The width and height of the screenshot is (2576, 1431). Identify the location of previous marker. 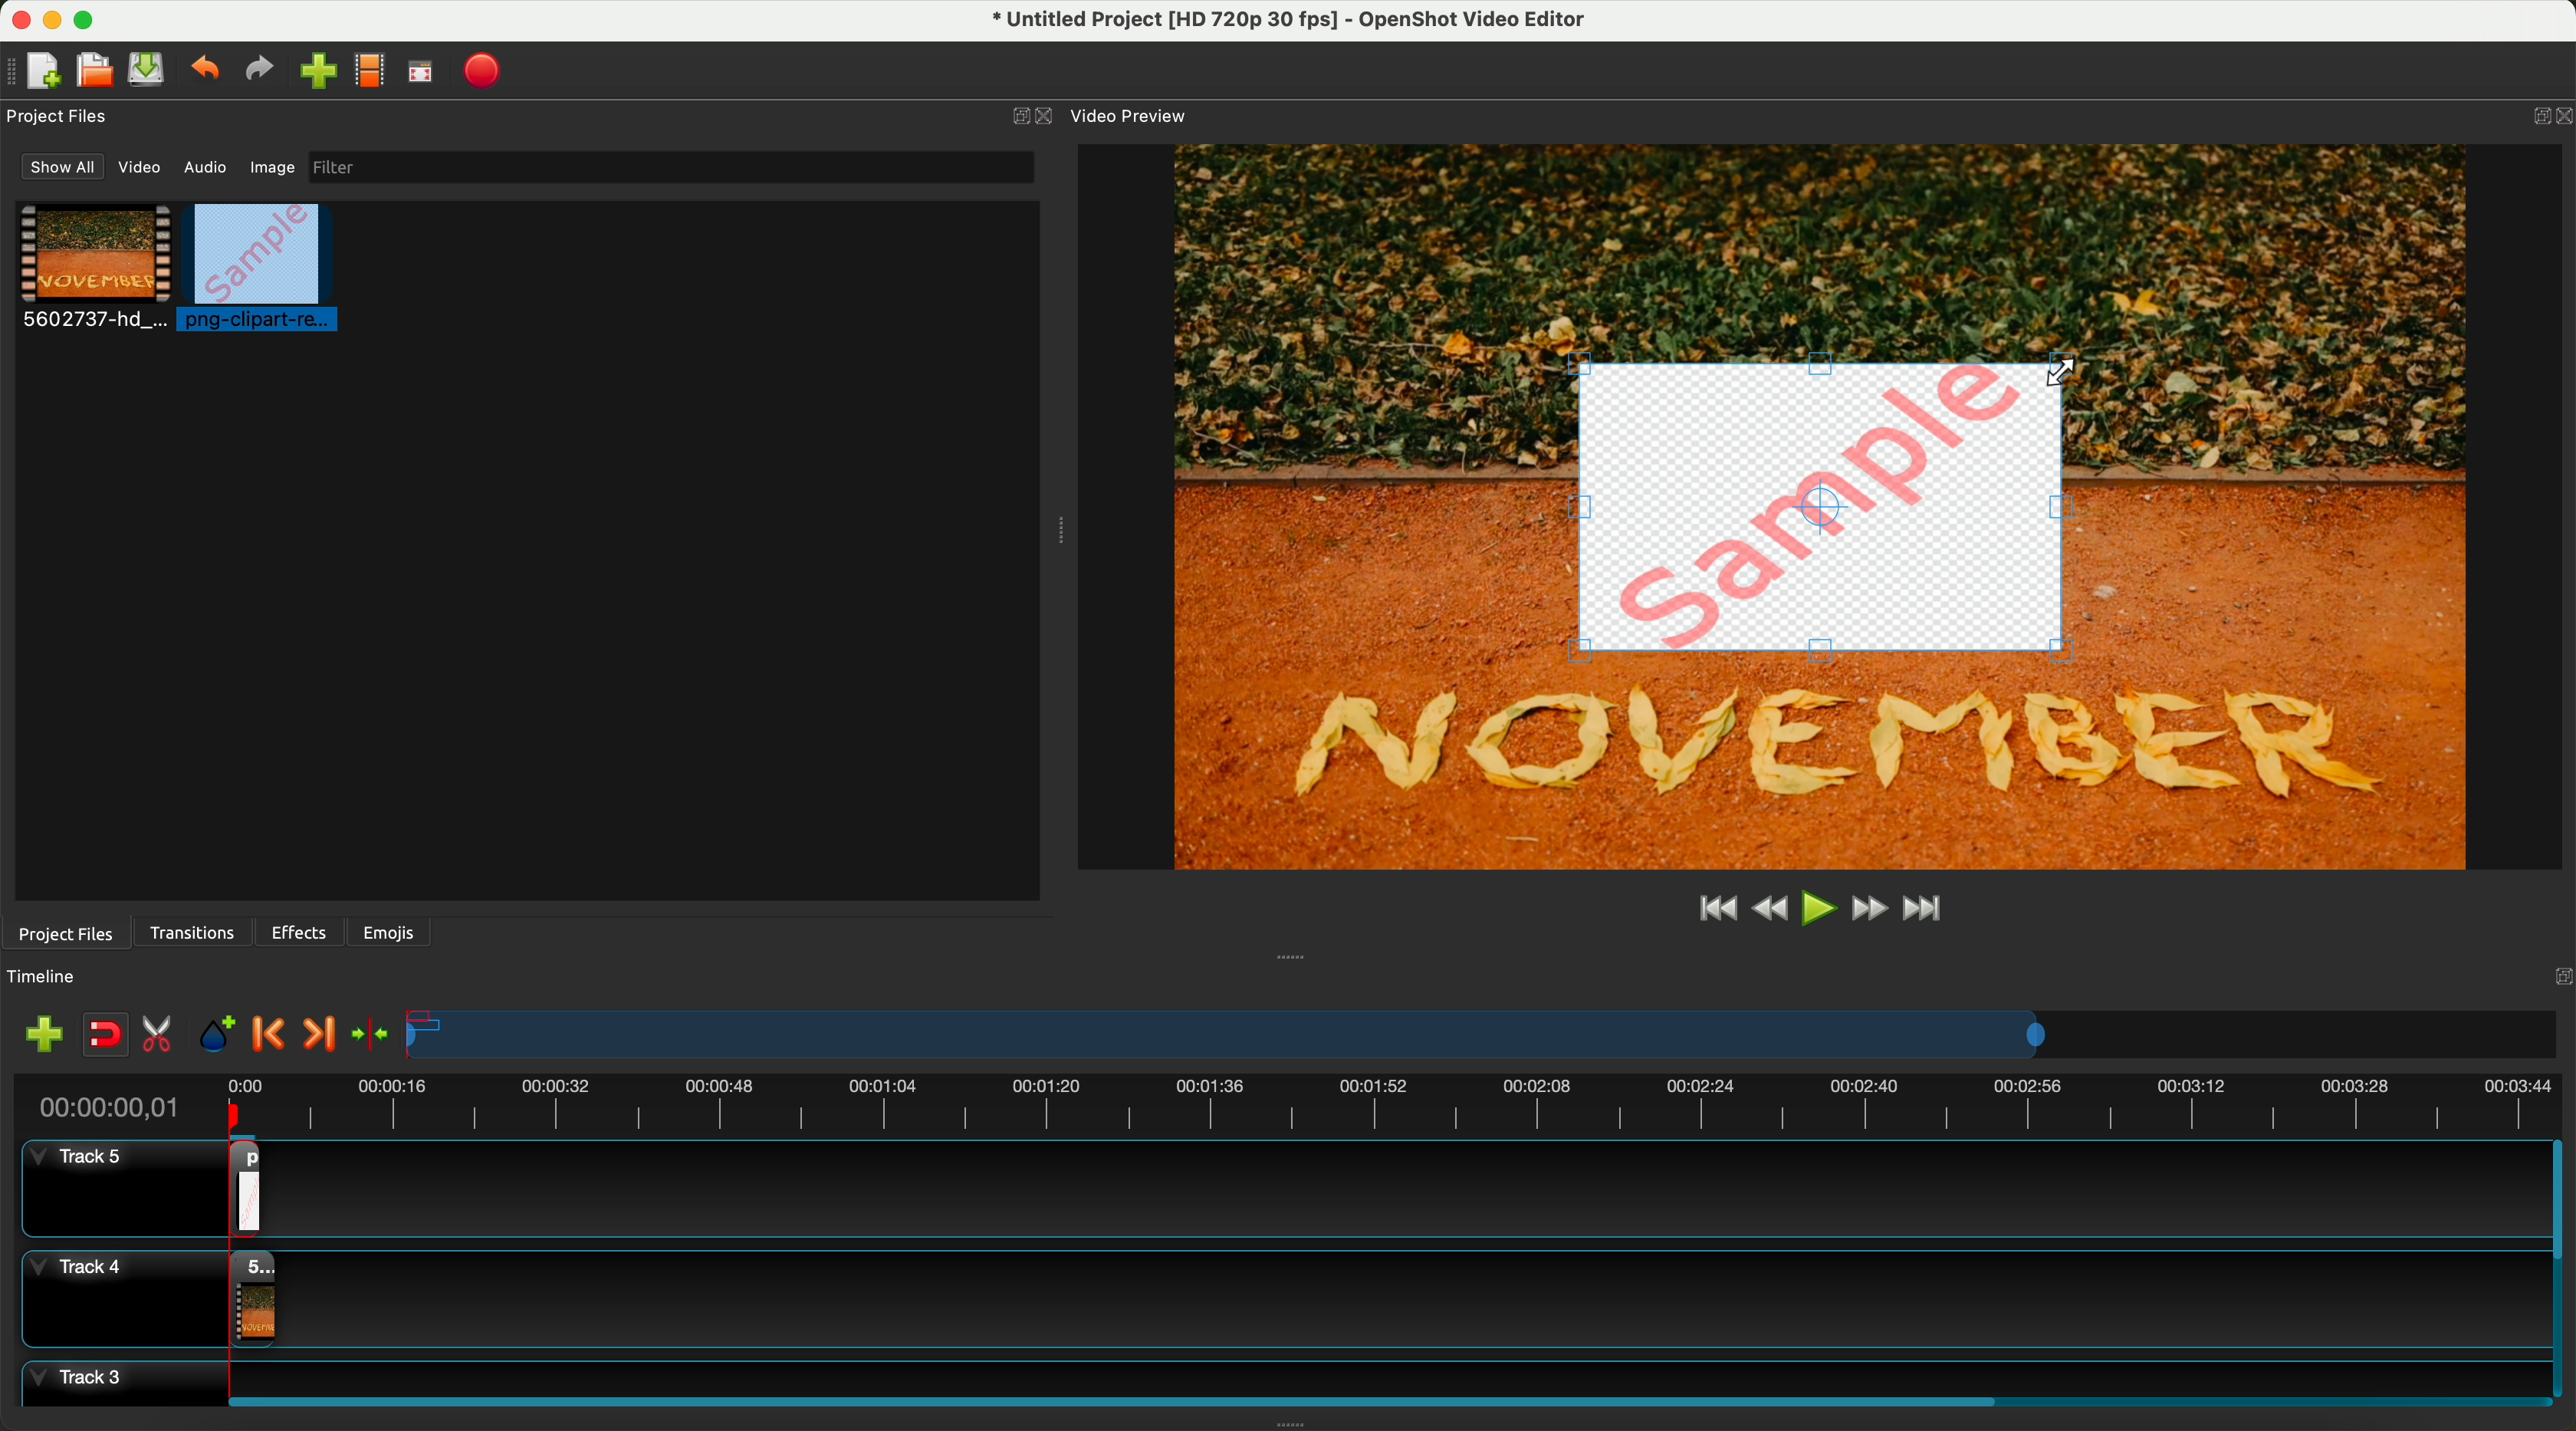
(274, 1035).